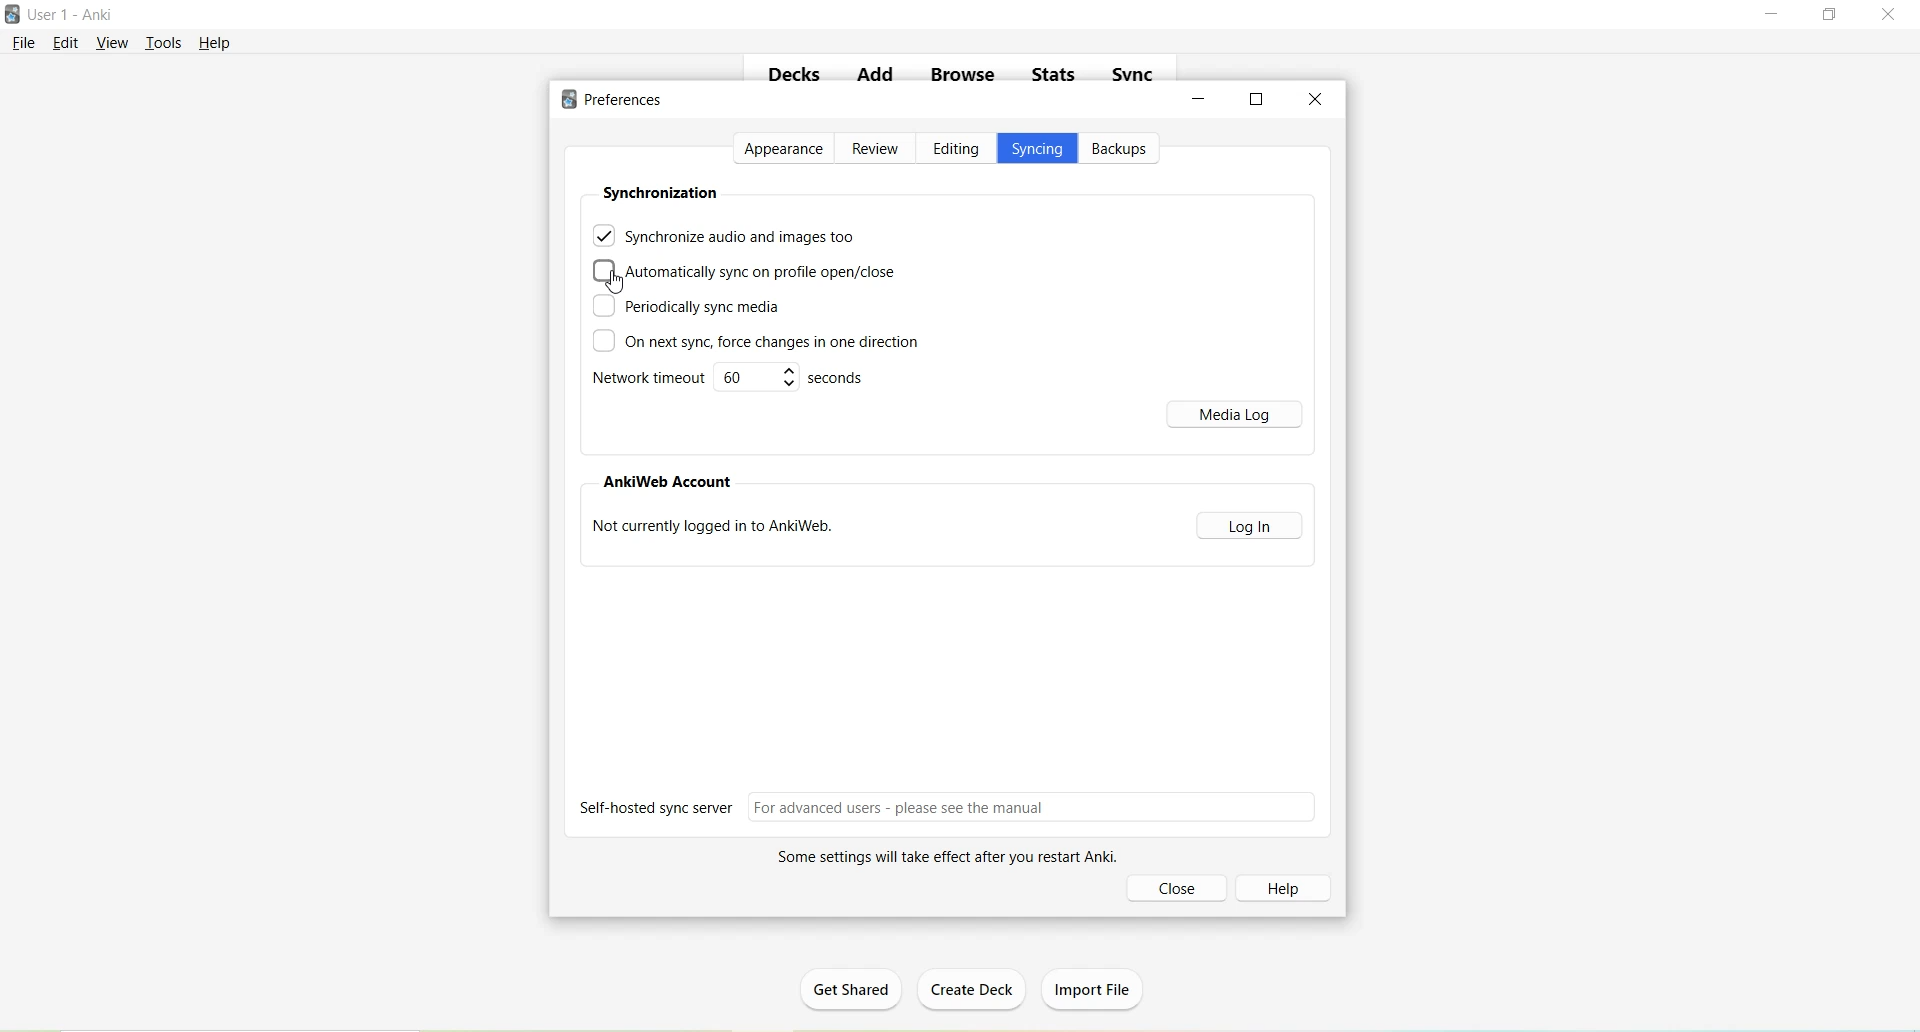  I want to click on Backups, so click(1123, 149).